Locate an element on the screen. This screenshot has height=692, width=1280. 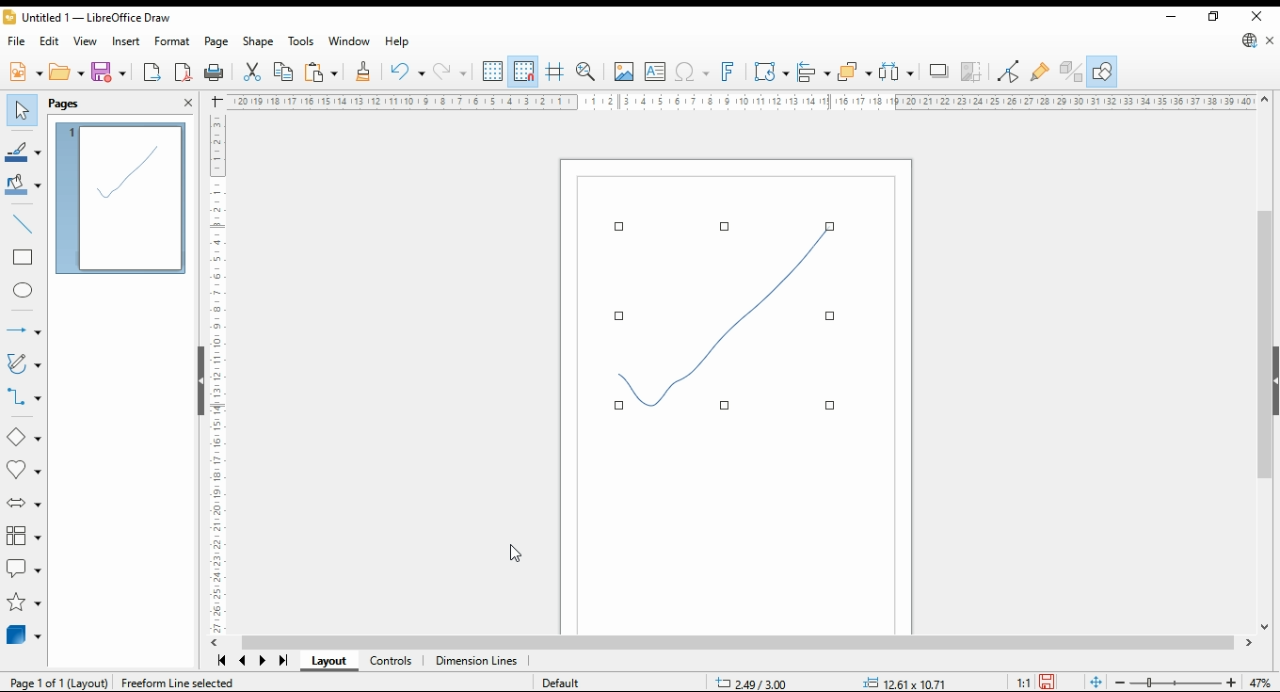
view is located at coordinates (87, 40).